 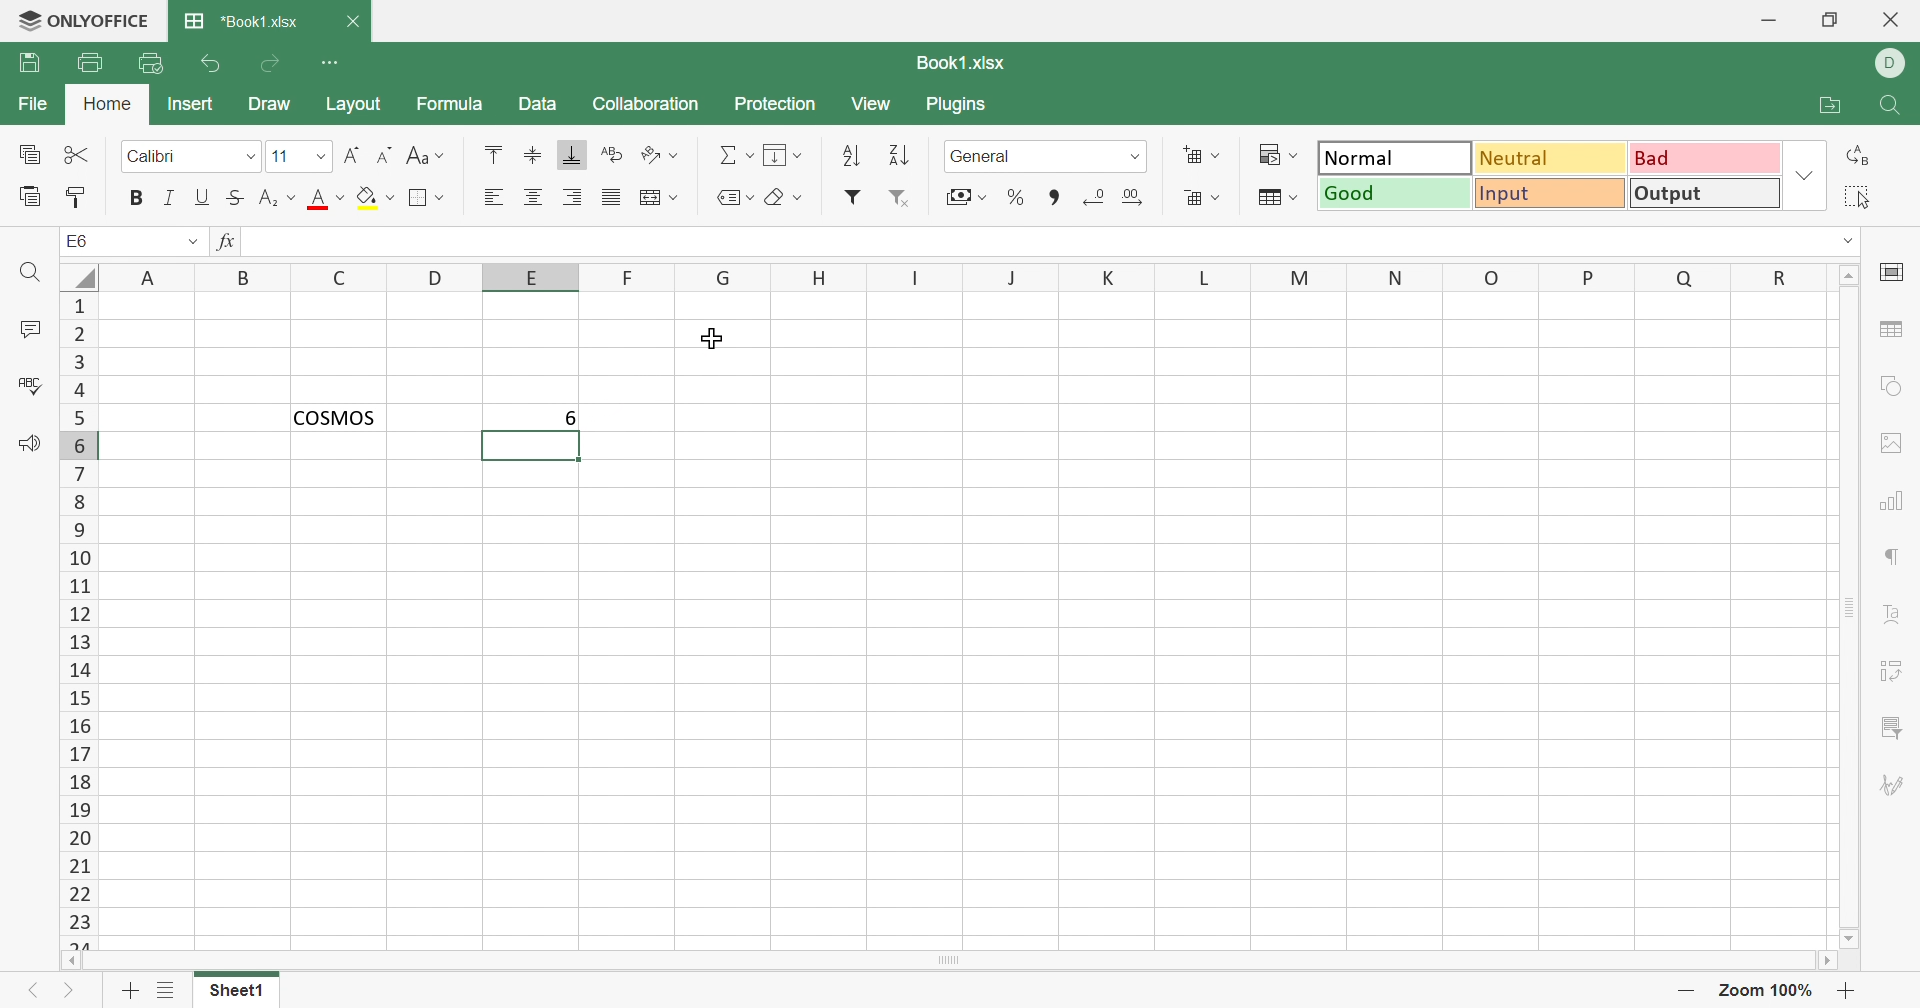 I want to click on Align Right, so click(x=573, y=200).